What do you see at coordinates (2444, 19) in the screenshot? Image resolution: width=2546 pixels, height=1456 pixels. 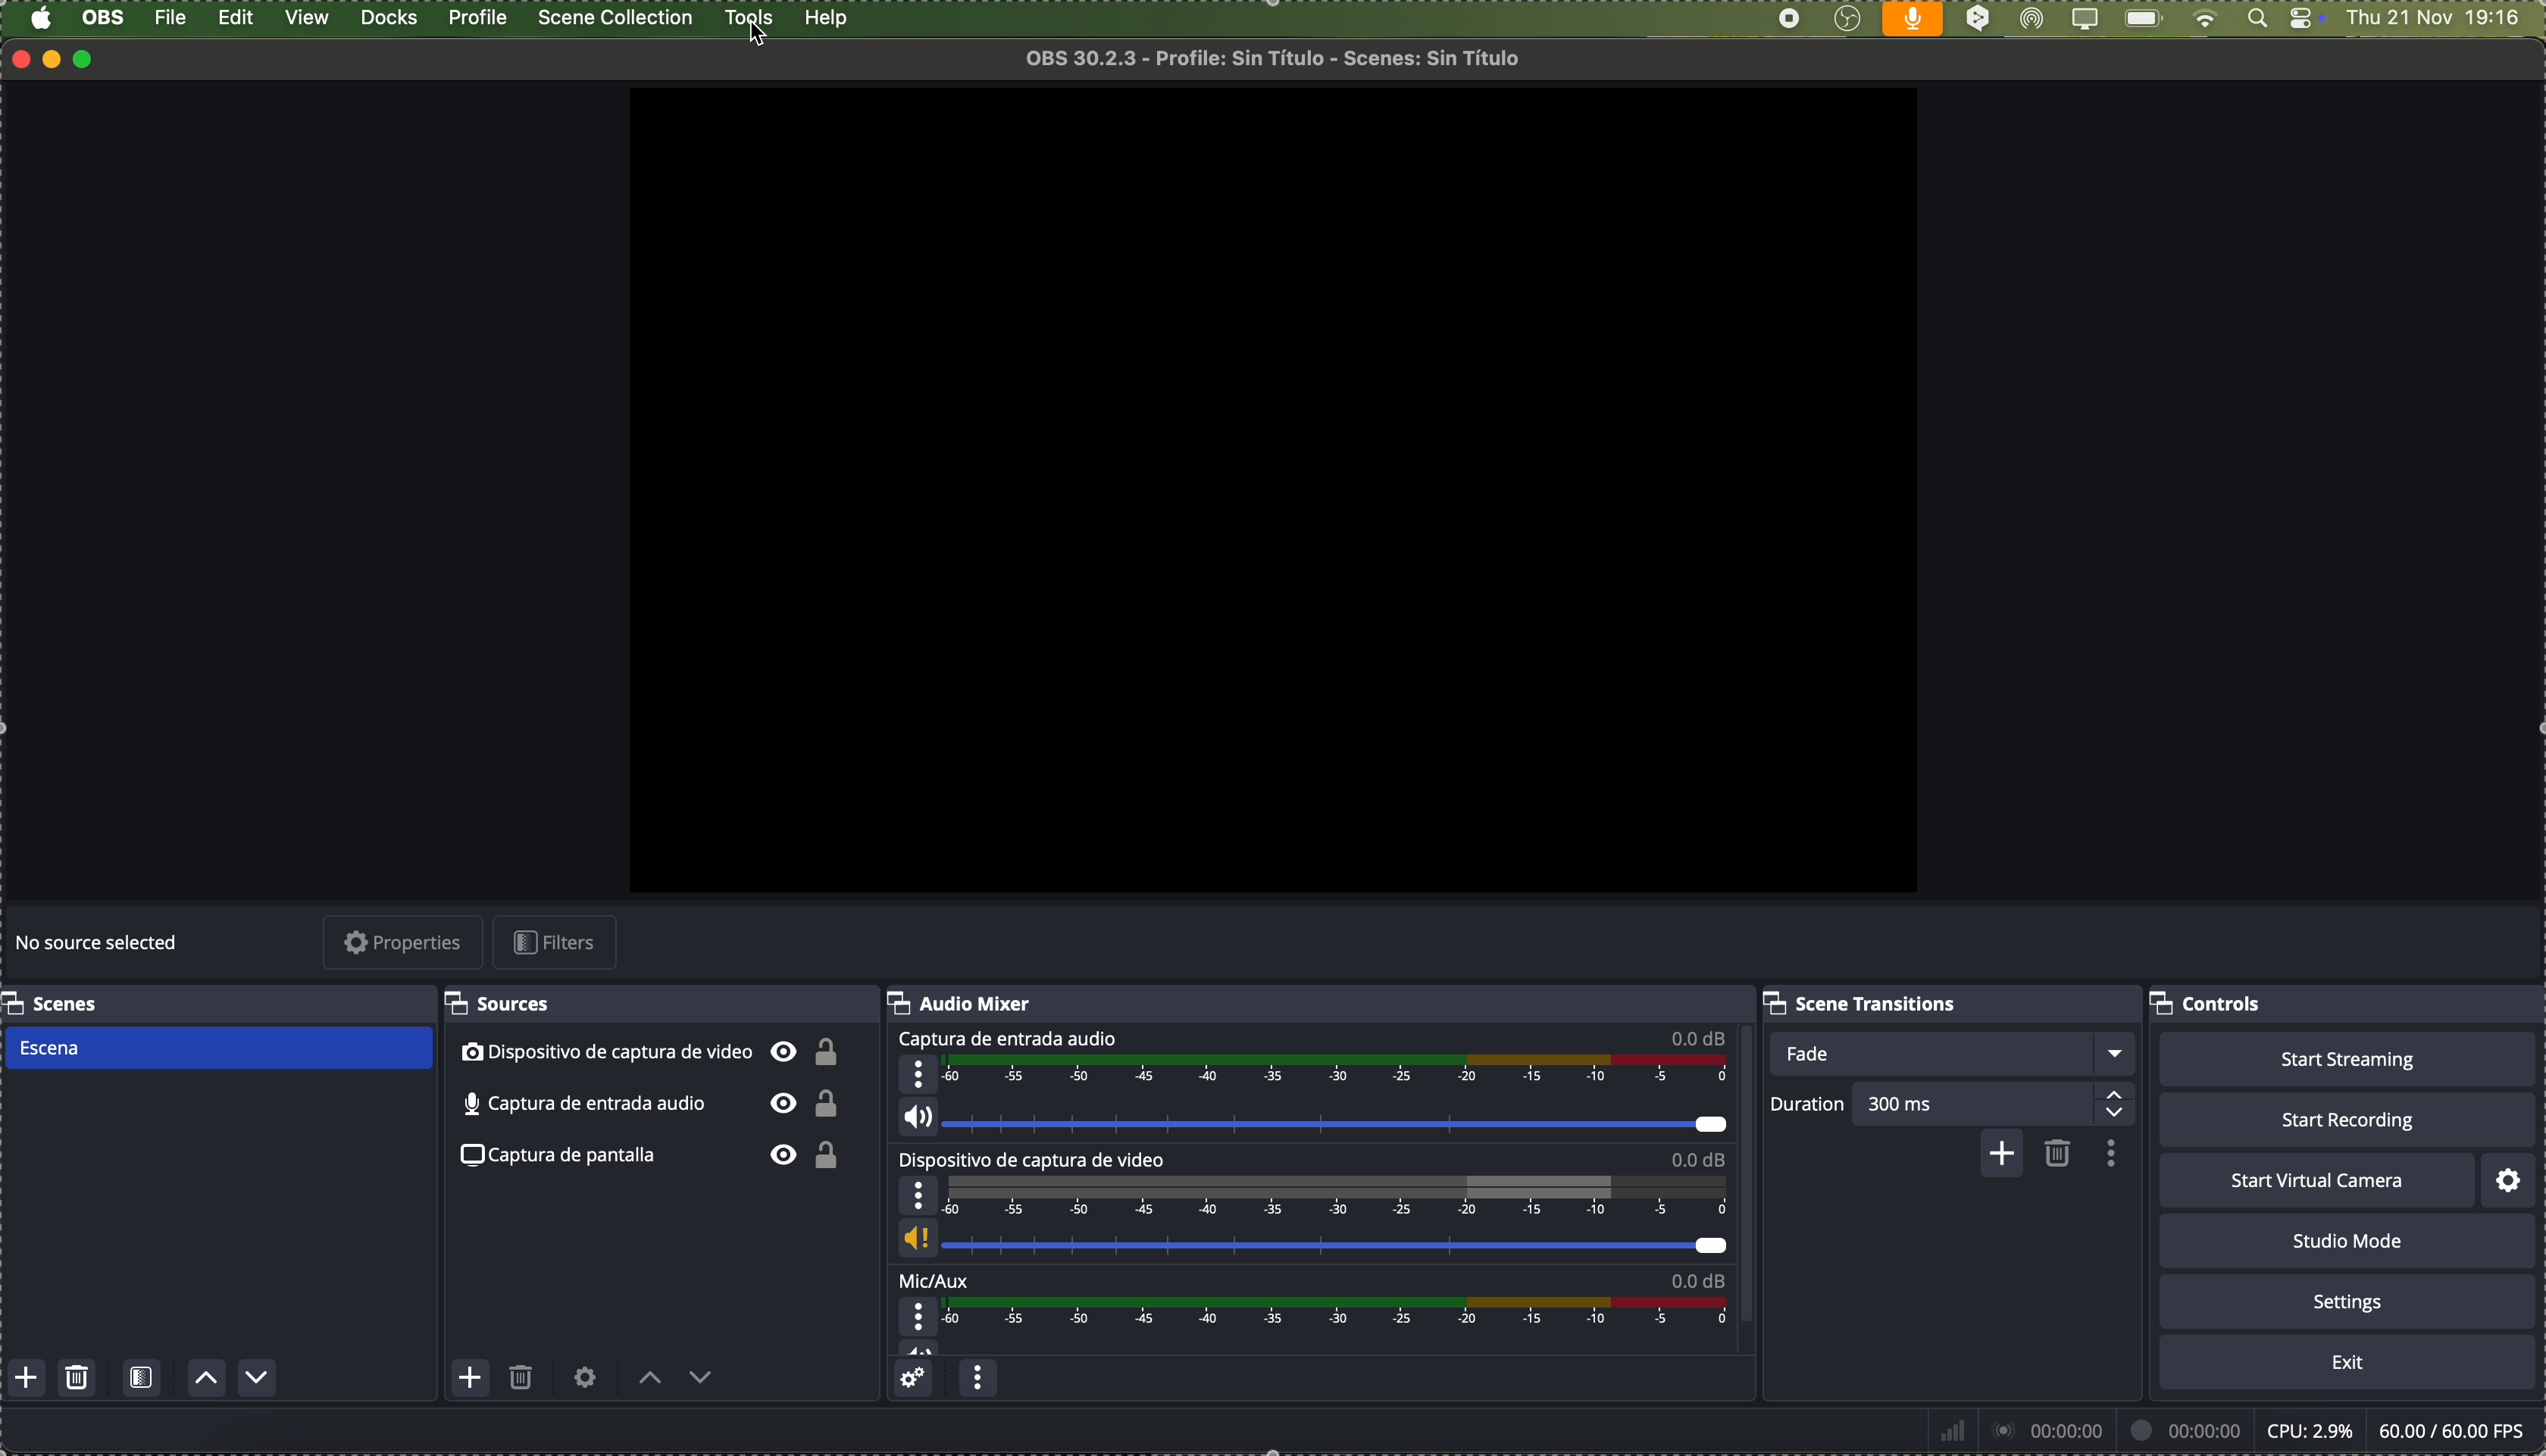 I see `date and hour` at bounding box center [2444, 19].